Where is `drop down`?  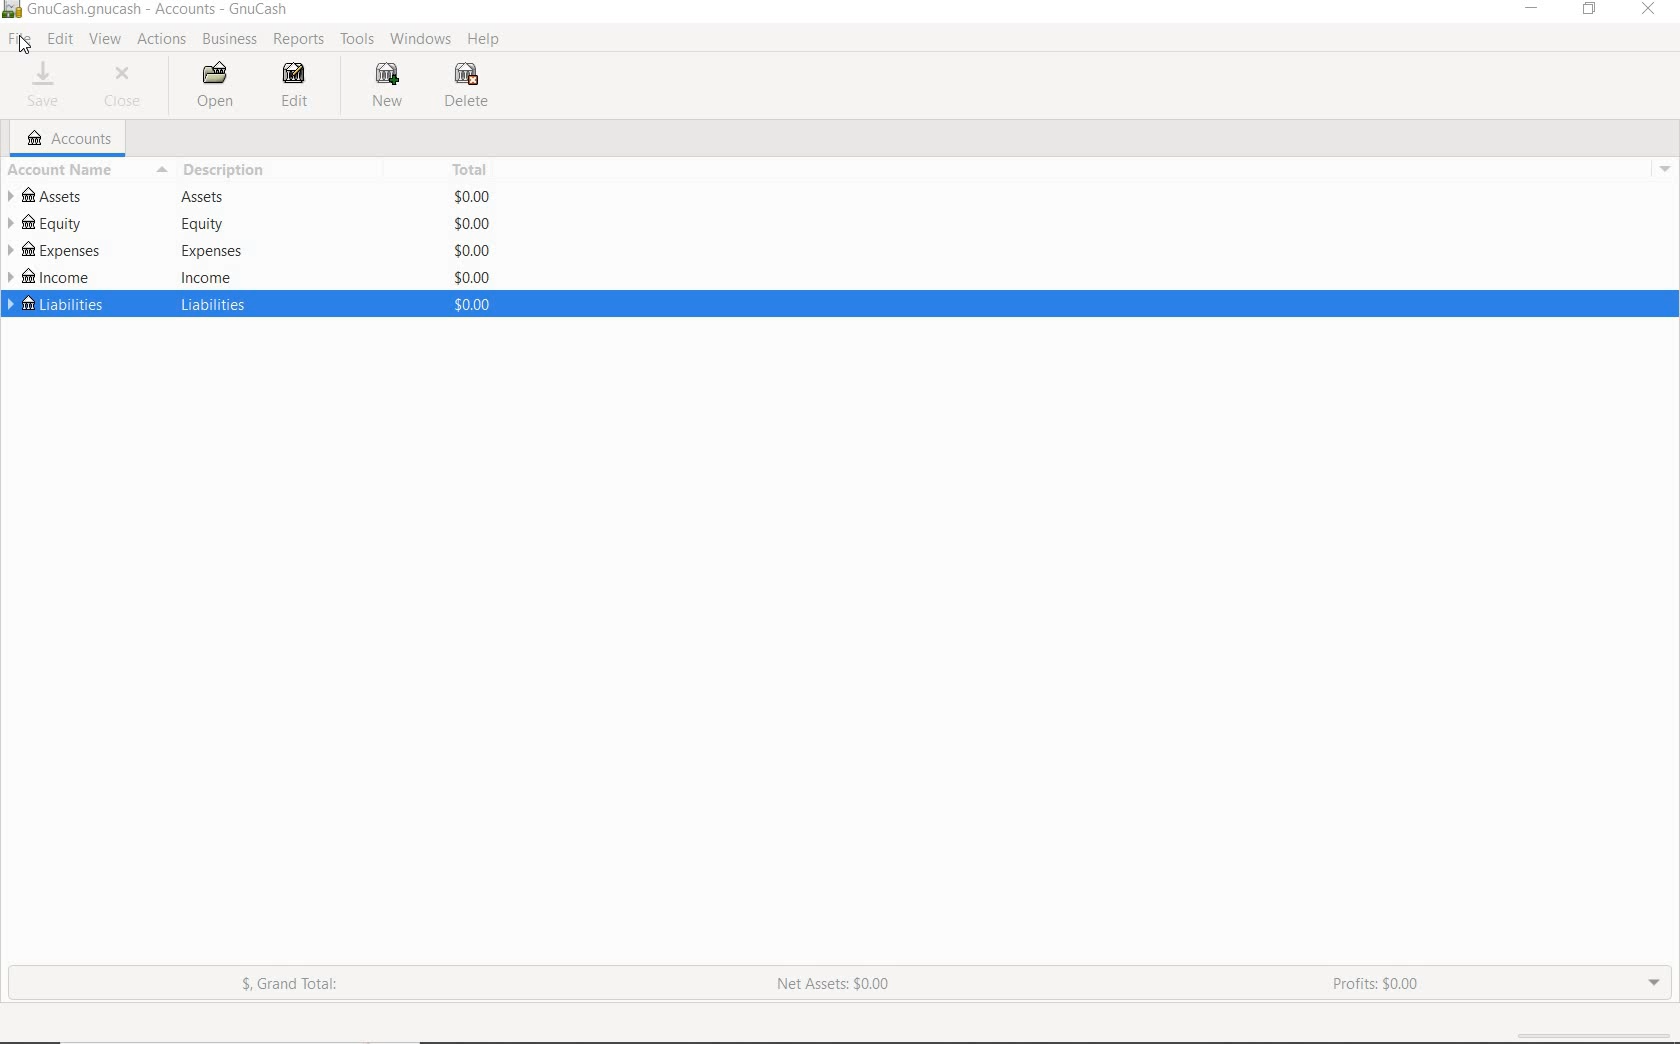
drop down is located at coordinates (1667, 168).